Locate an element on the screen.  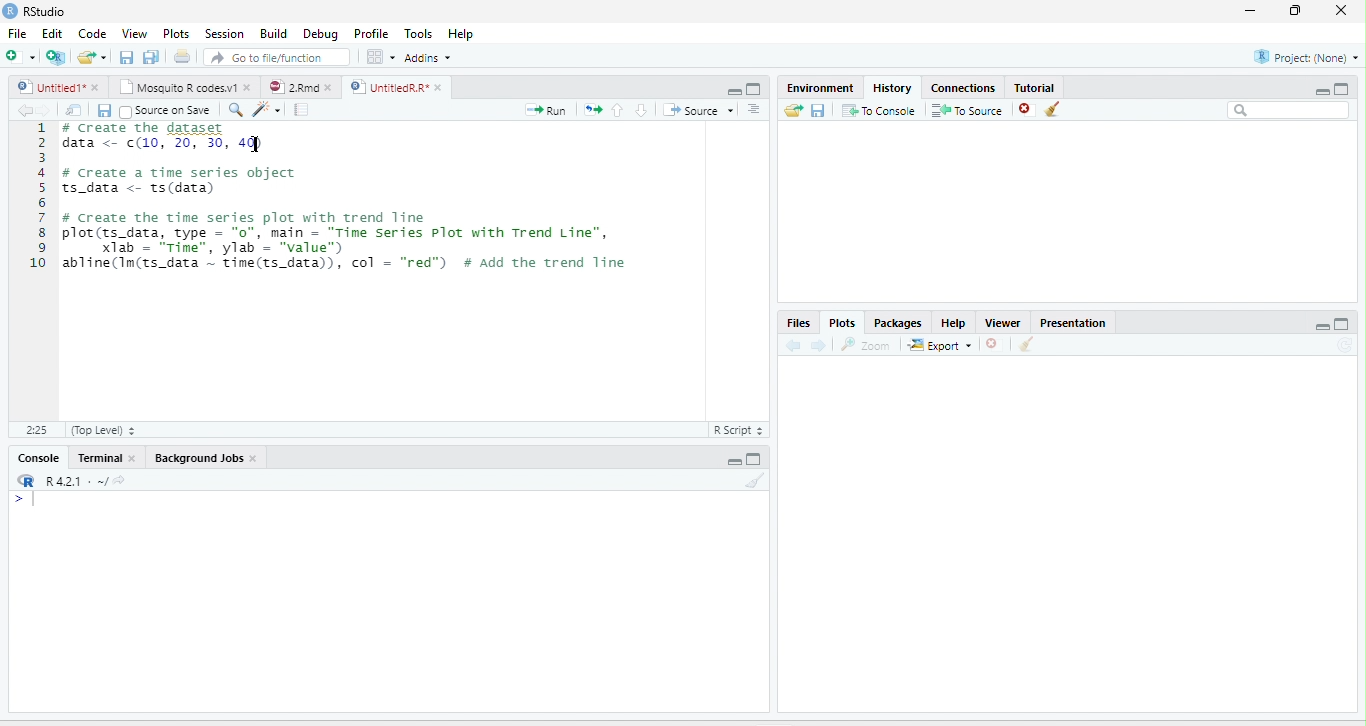
Console is located at coordinates (39, 458).